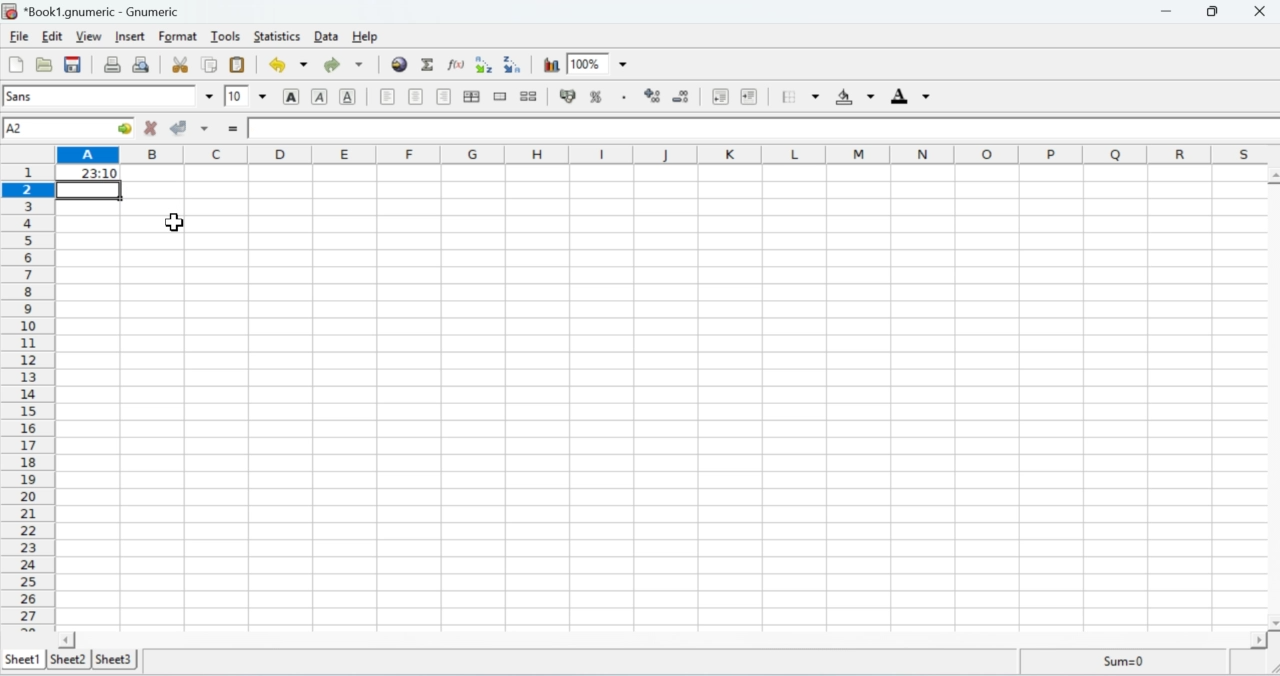 Image resolution: width=1280 pixels, height=676 pixels. What do you see at coordinates (290, 97) in the screenshot?
I see `` at bounding box center [290, 97].